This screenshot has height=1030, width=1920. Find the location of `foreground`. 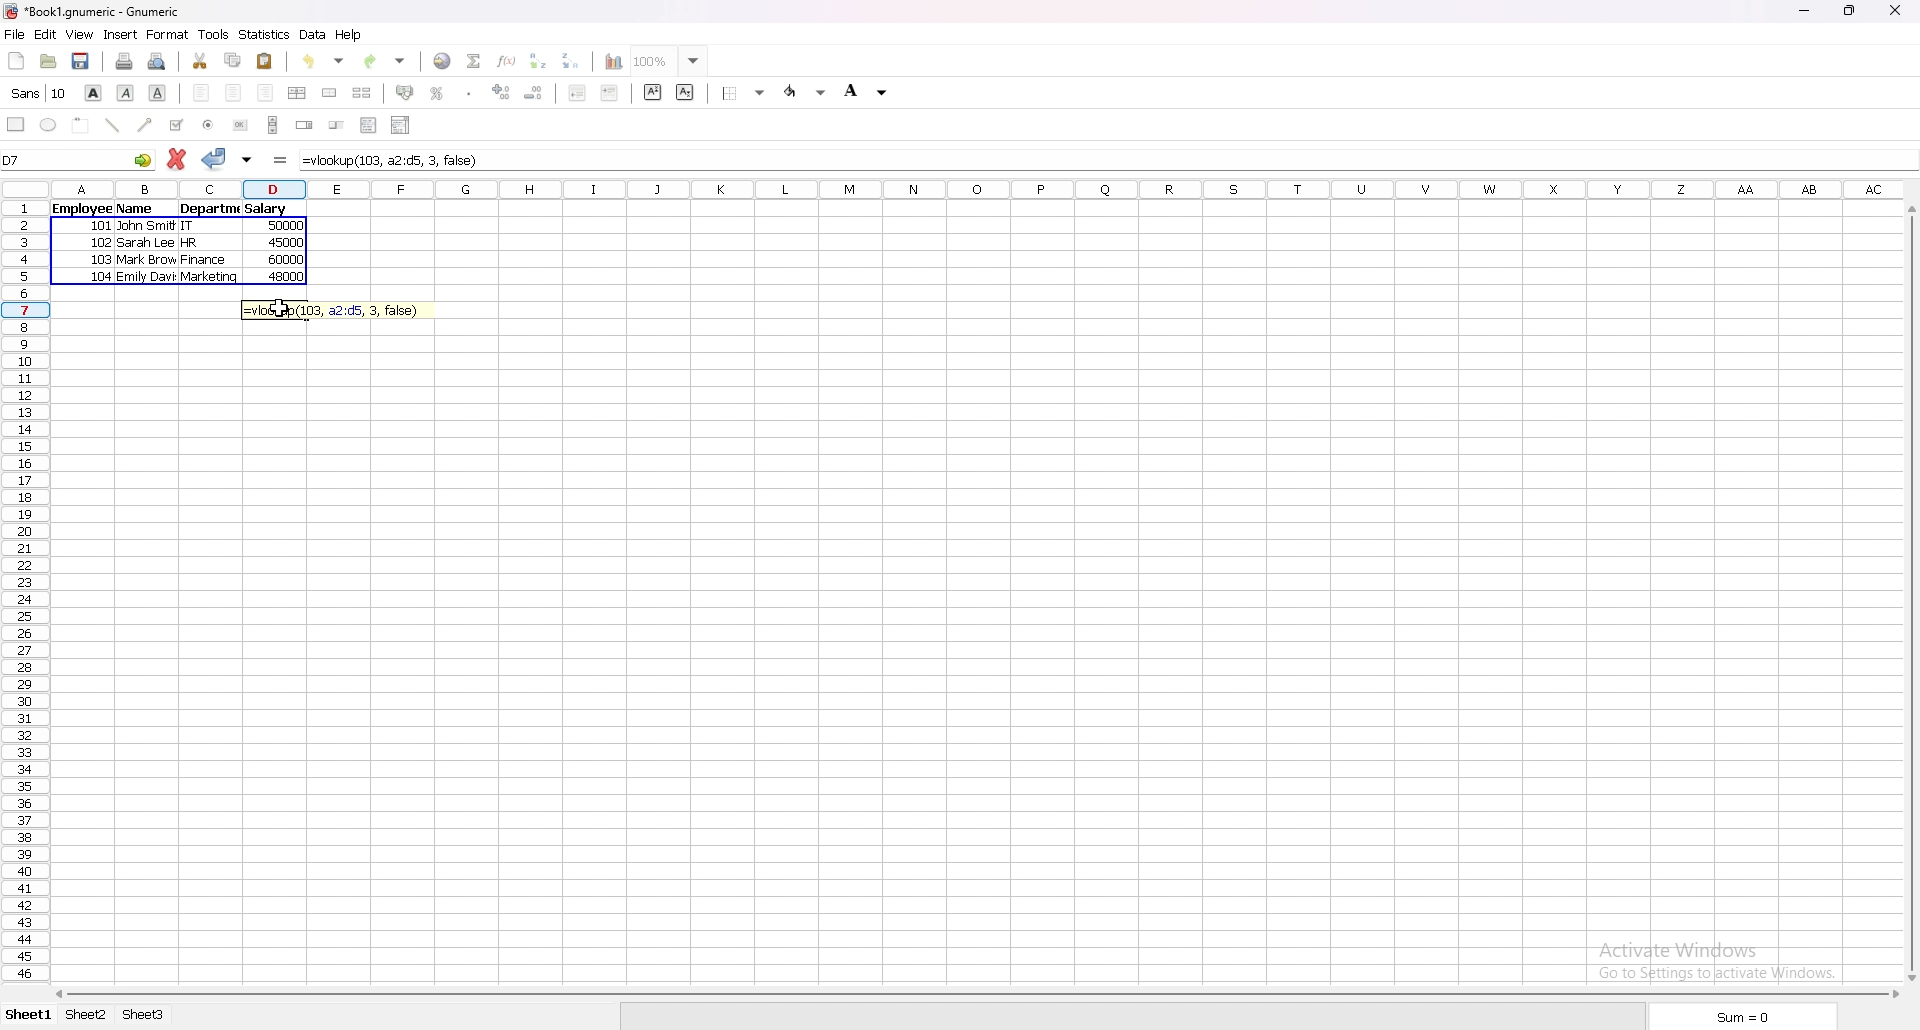

foreground is located at coordinates (806, 92).